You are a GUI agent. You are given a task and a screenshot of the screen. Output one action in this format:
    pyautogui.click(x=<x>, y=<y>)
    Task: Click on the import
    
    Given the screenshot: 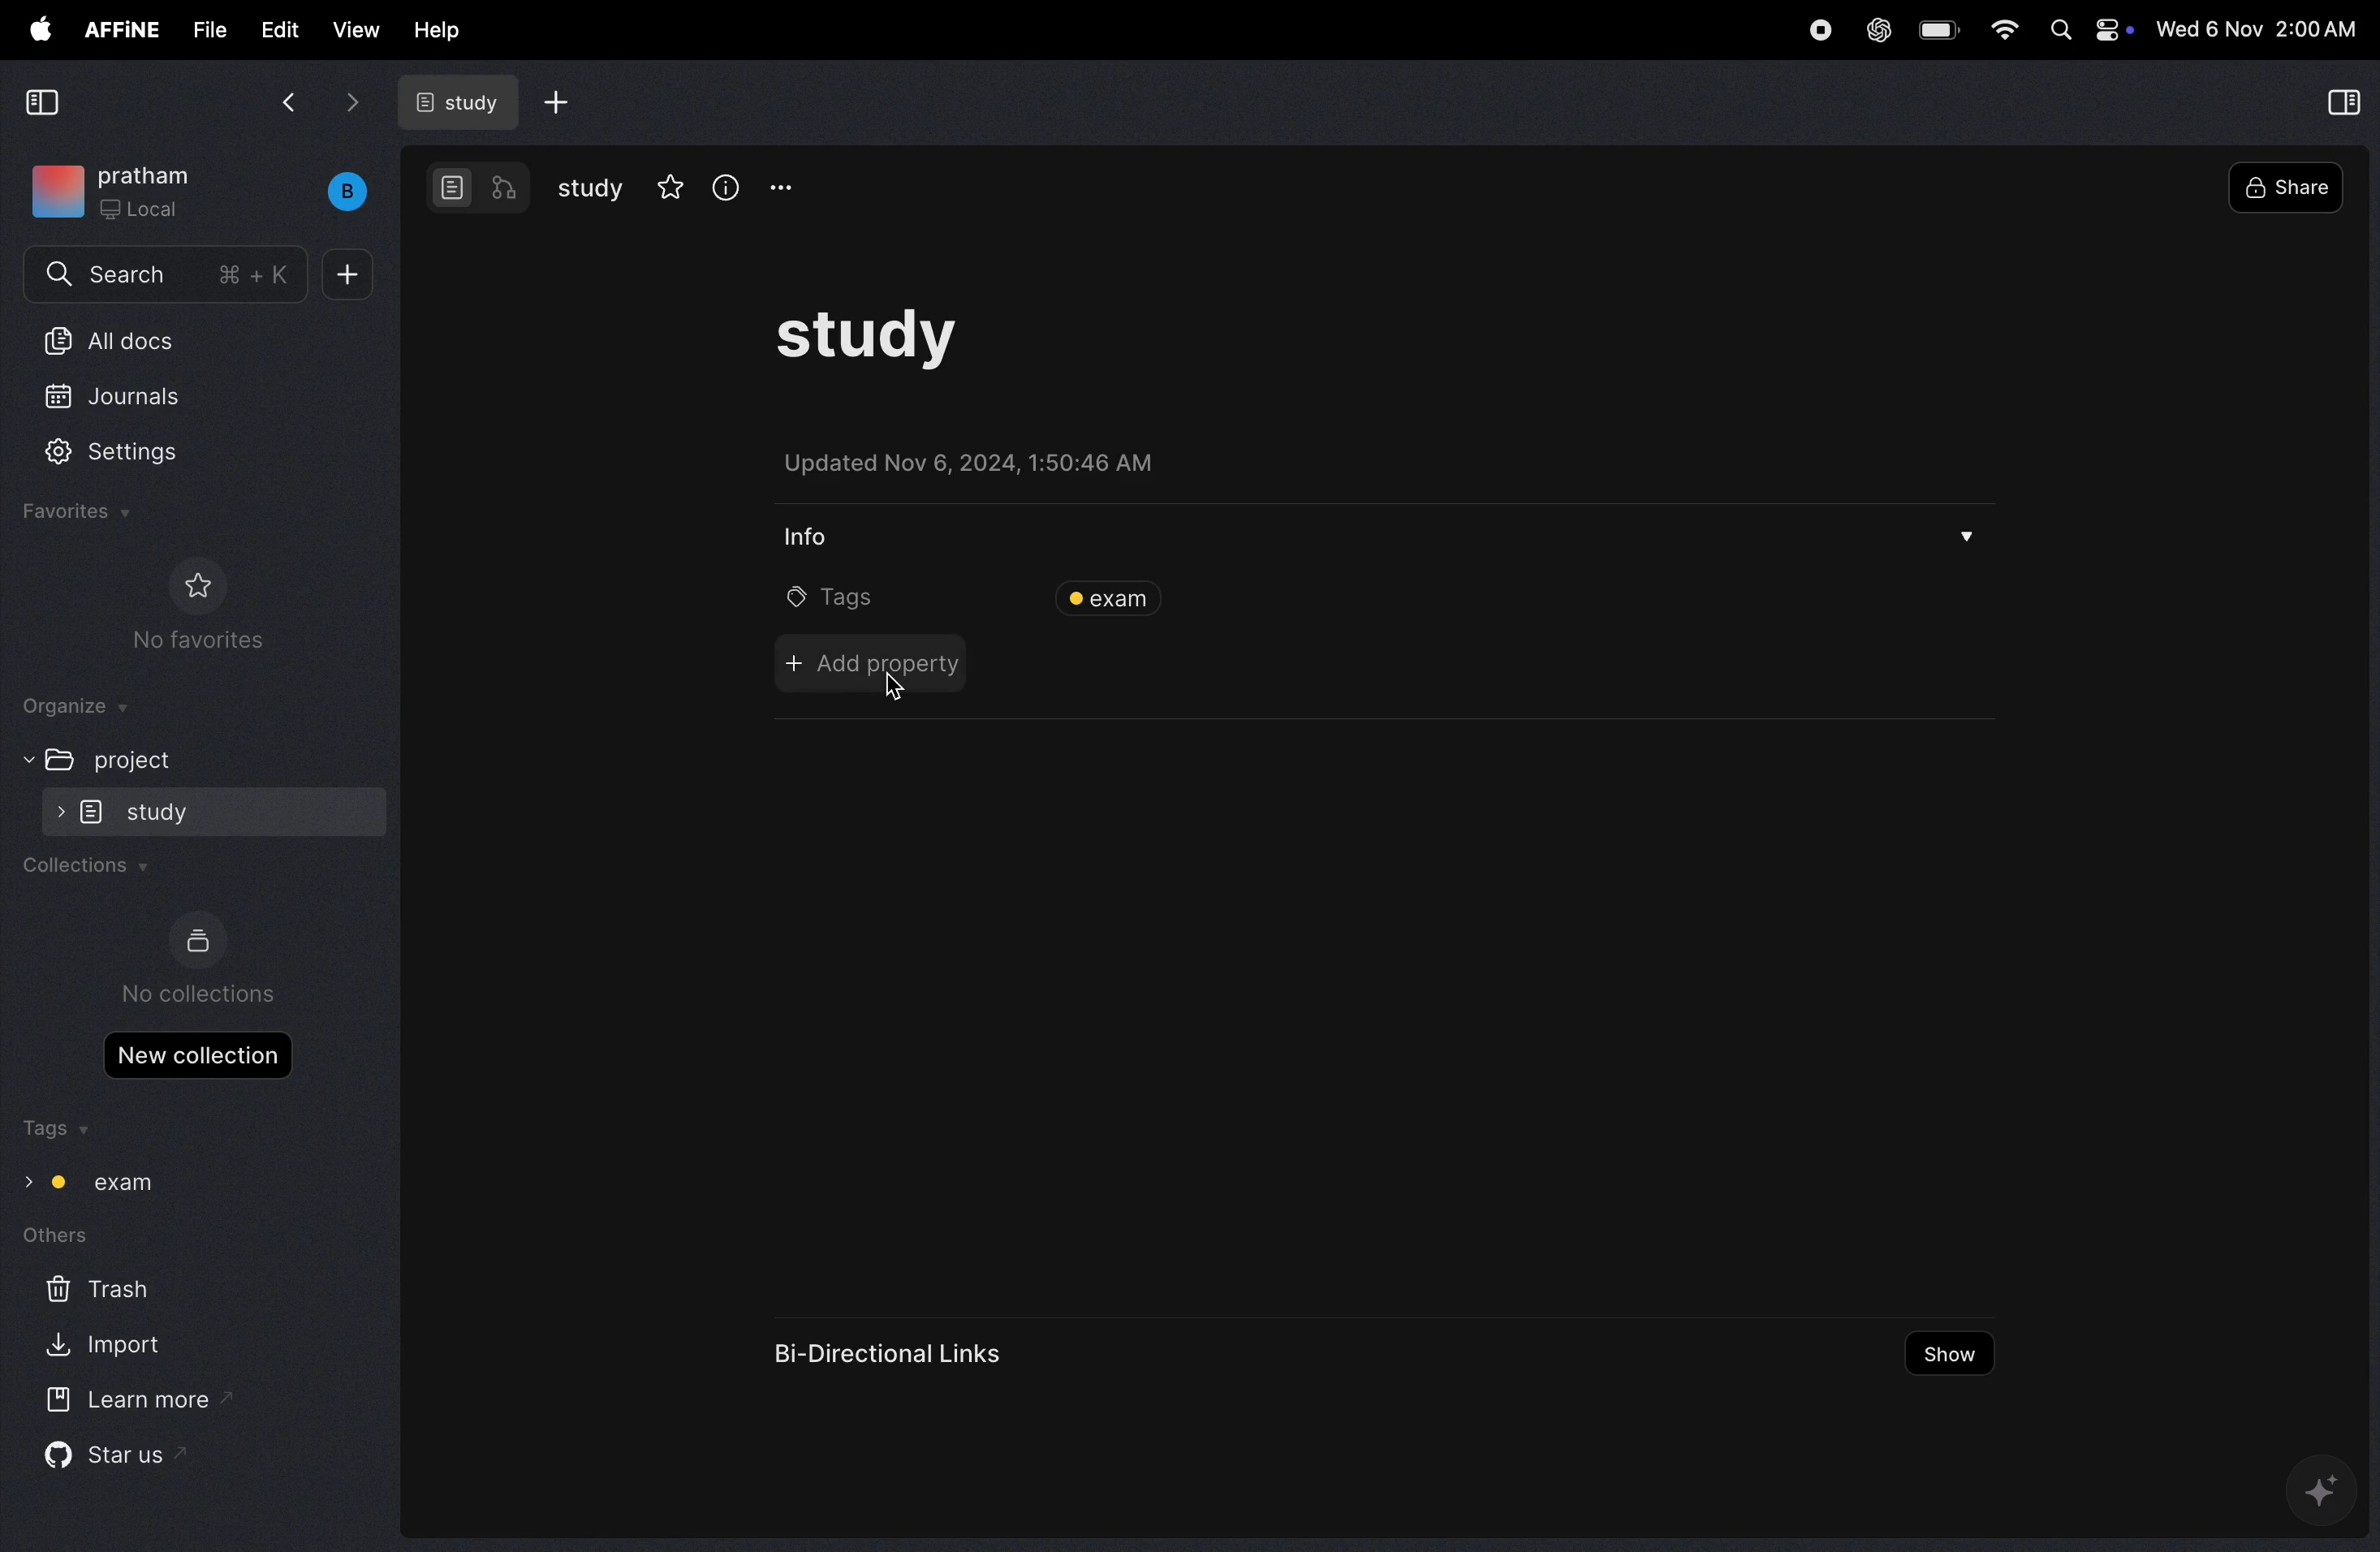 What is the action you would take?
    pyautogui.click(x=105, y=1346)
    